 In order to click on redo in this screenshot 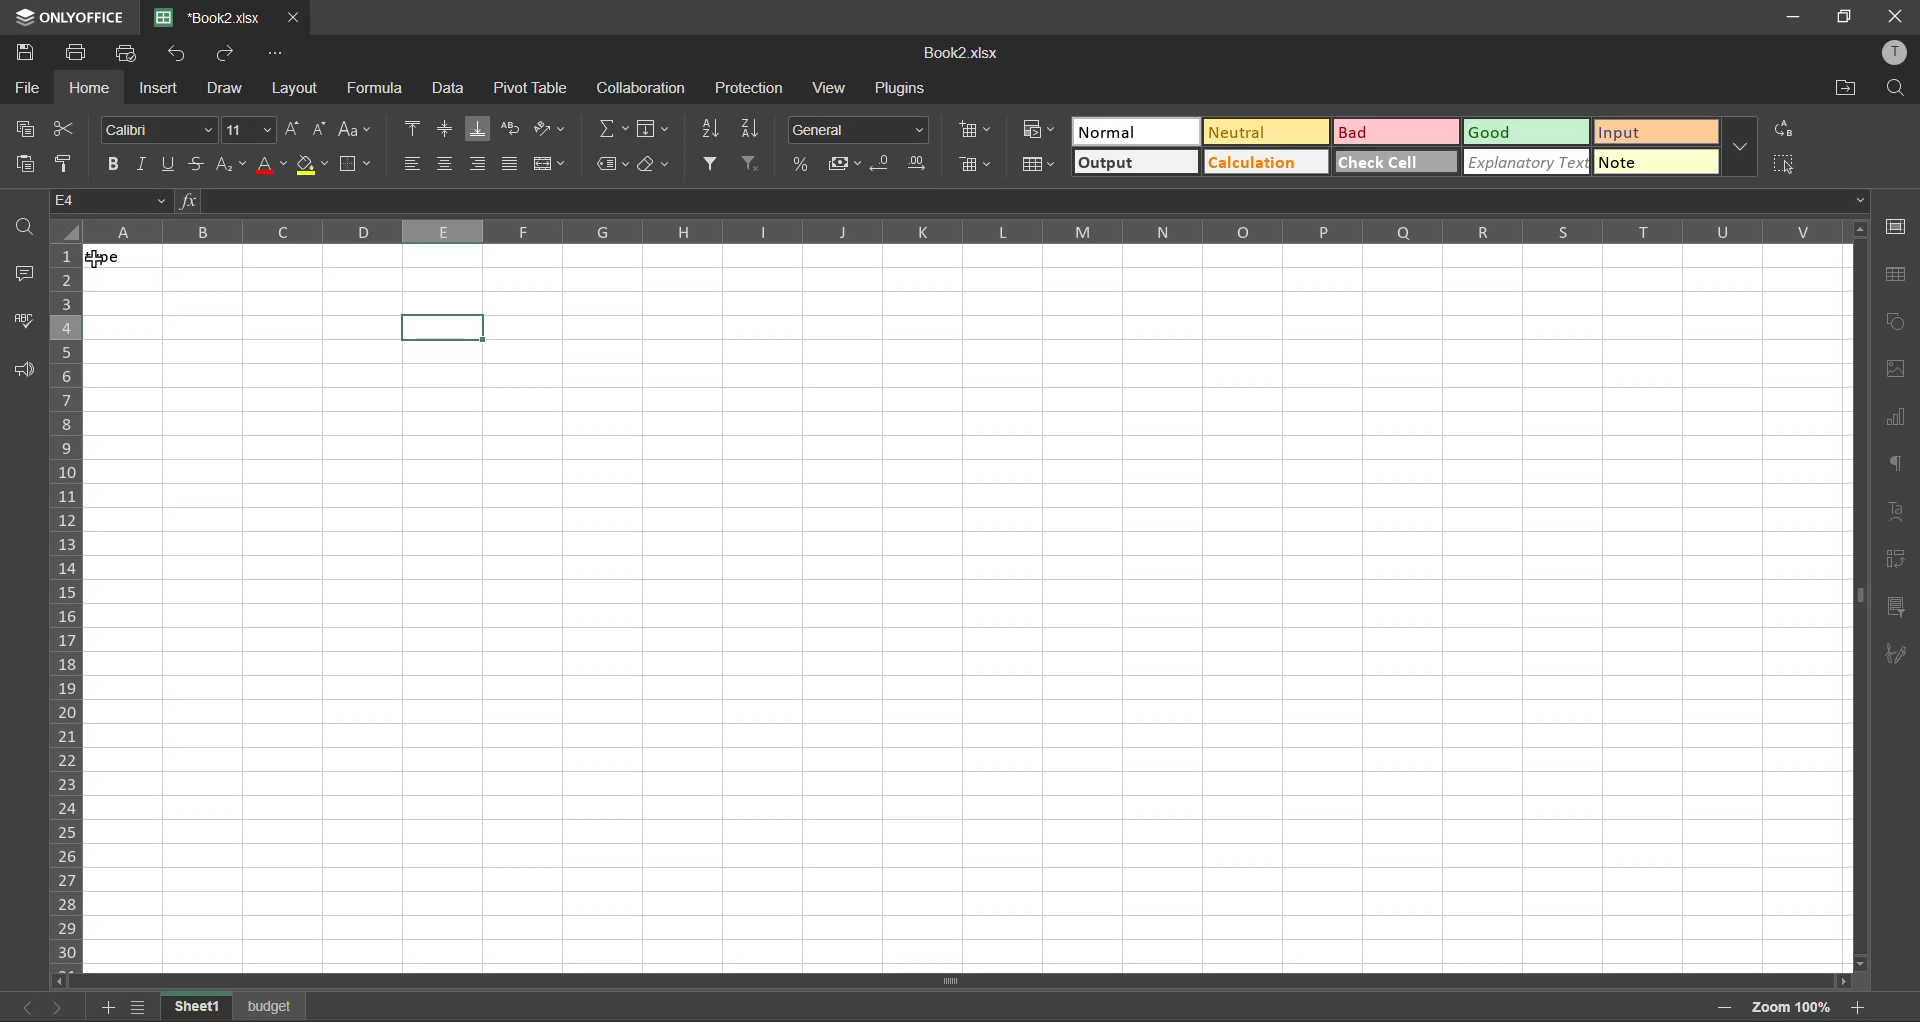, I will do `click(226, 55)`.